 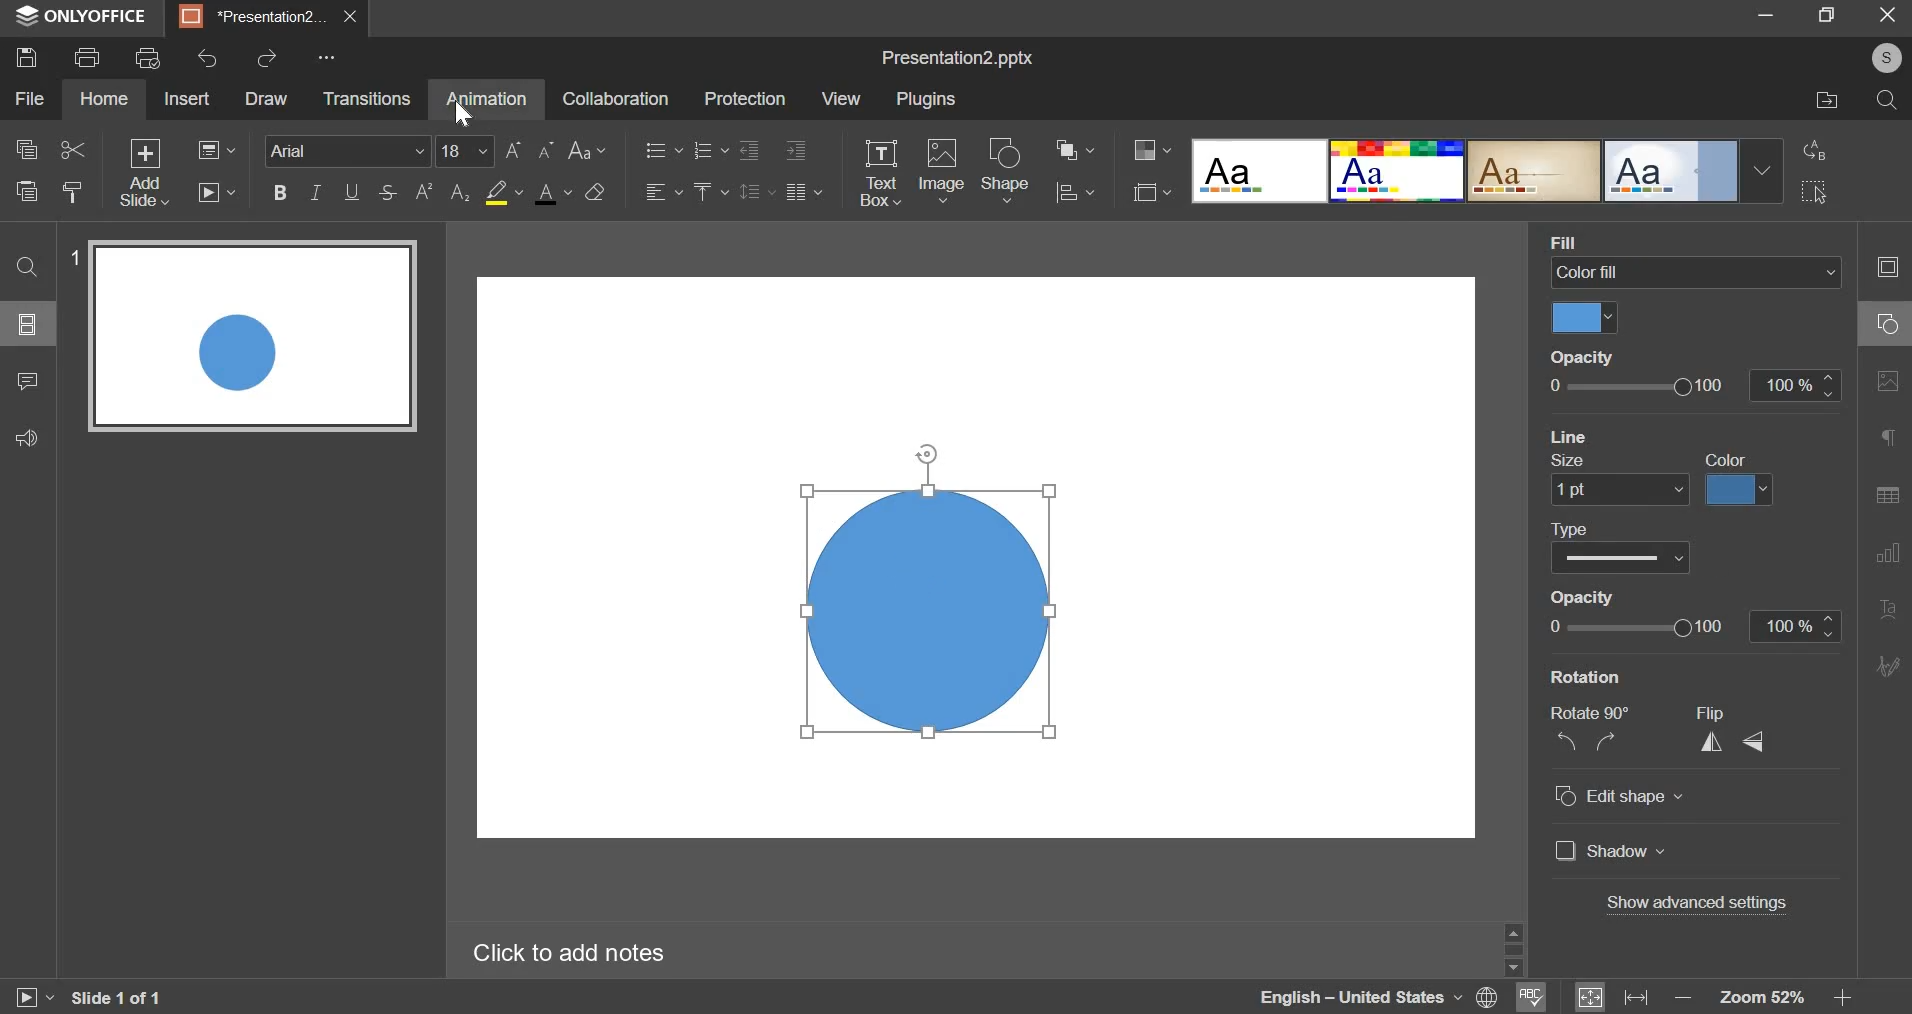 I want to click on collaboration, so click(x=614, y=98).